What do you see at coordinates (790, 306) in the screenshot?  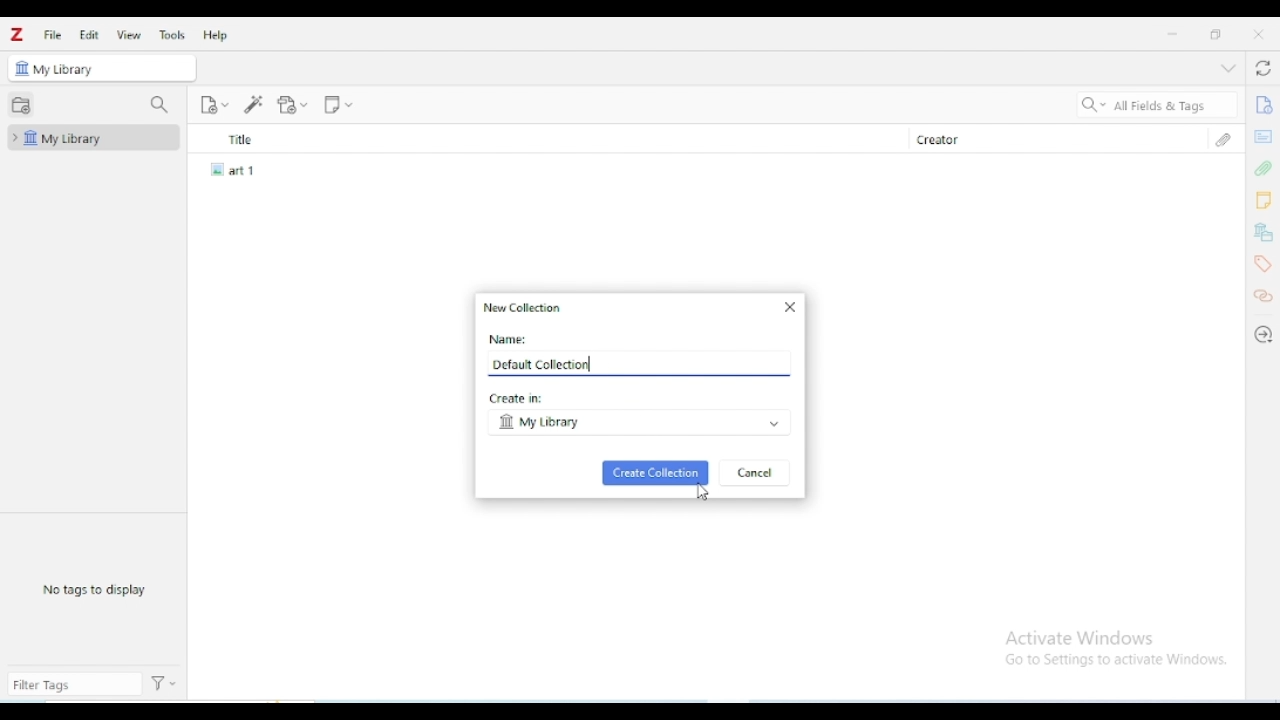 I see `close` at bounding box center [790, 306].